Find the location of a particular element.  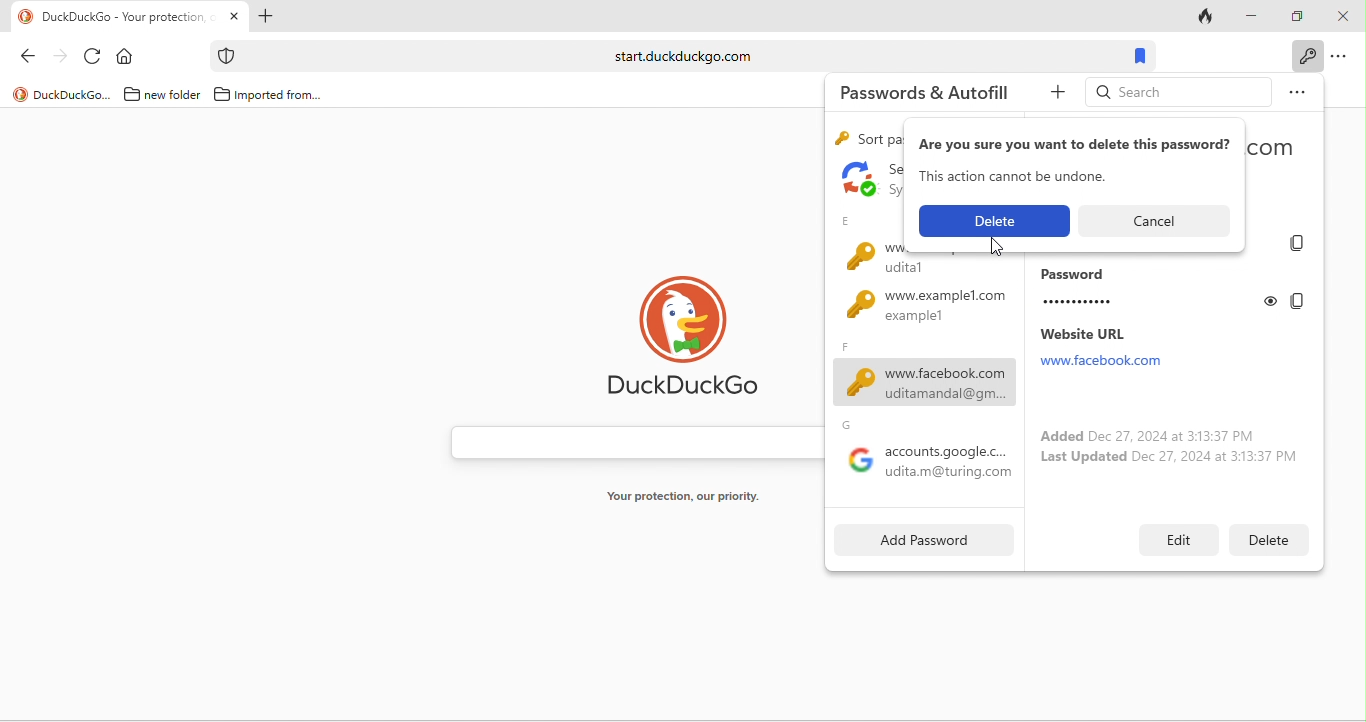

add new tab is located at coordinates (265, 18).